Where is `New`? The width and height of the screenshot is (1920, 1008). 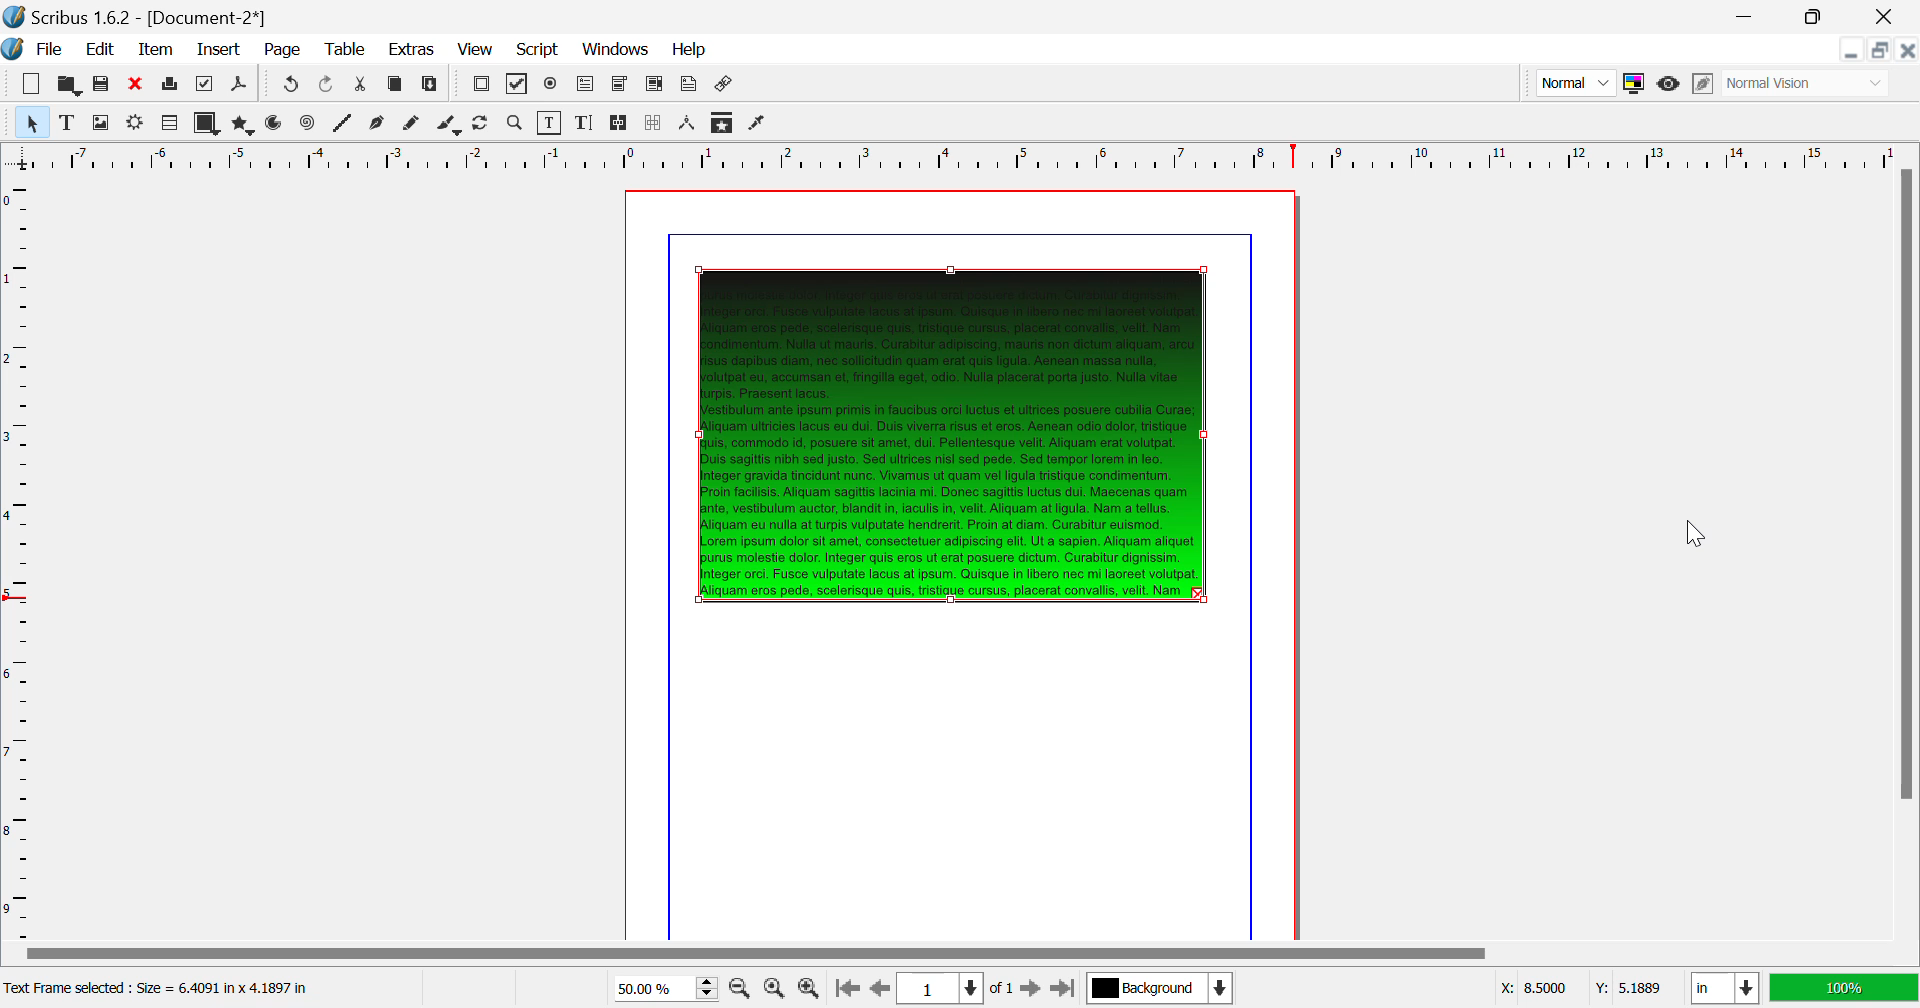
New is located at coordinates (32, 84).